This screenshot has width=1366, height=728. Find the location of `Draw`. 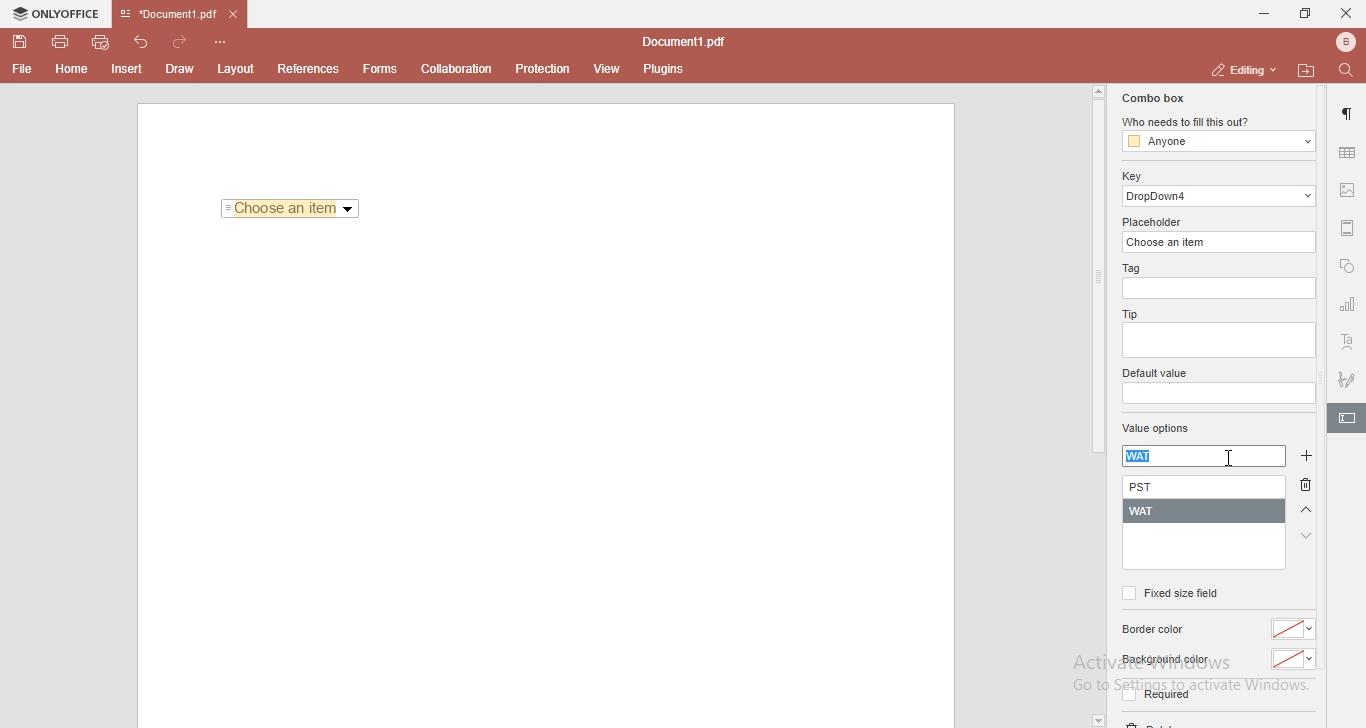

Draw is located at coordinates (184, 68).